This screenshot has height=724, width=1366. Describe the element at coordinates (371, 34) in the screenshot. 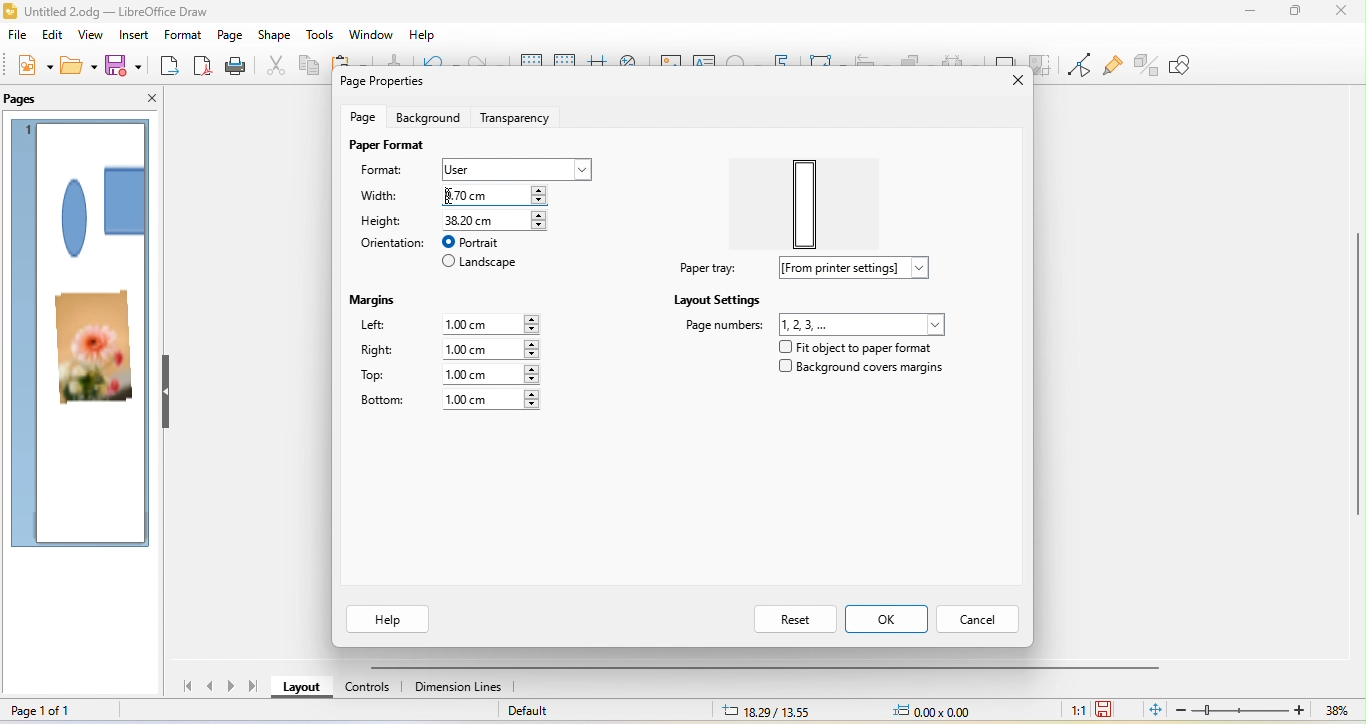

I see `window` at that location.